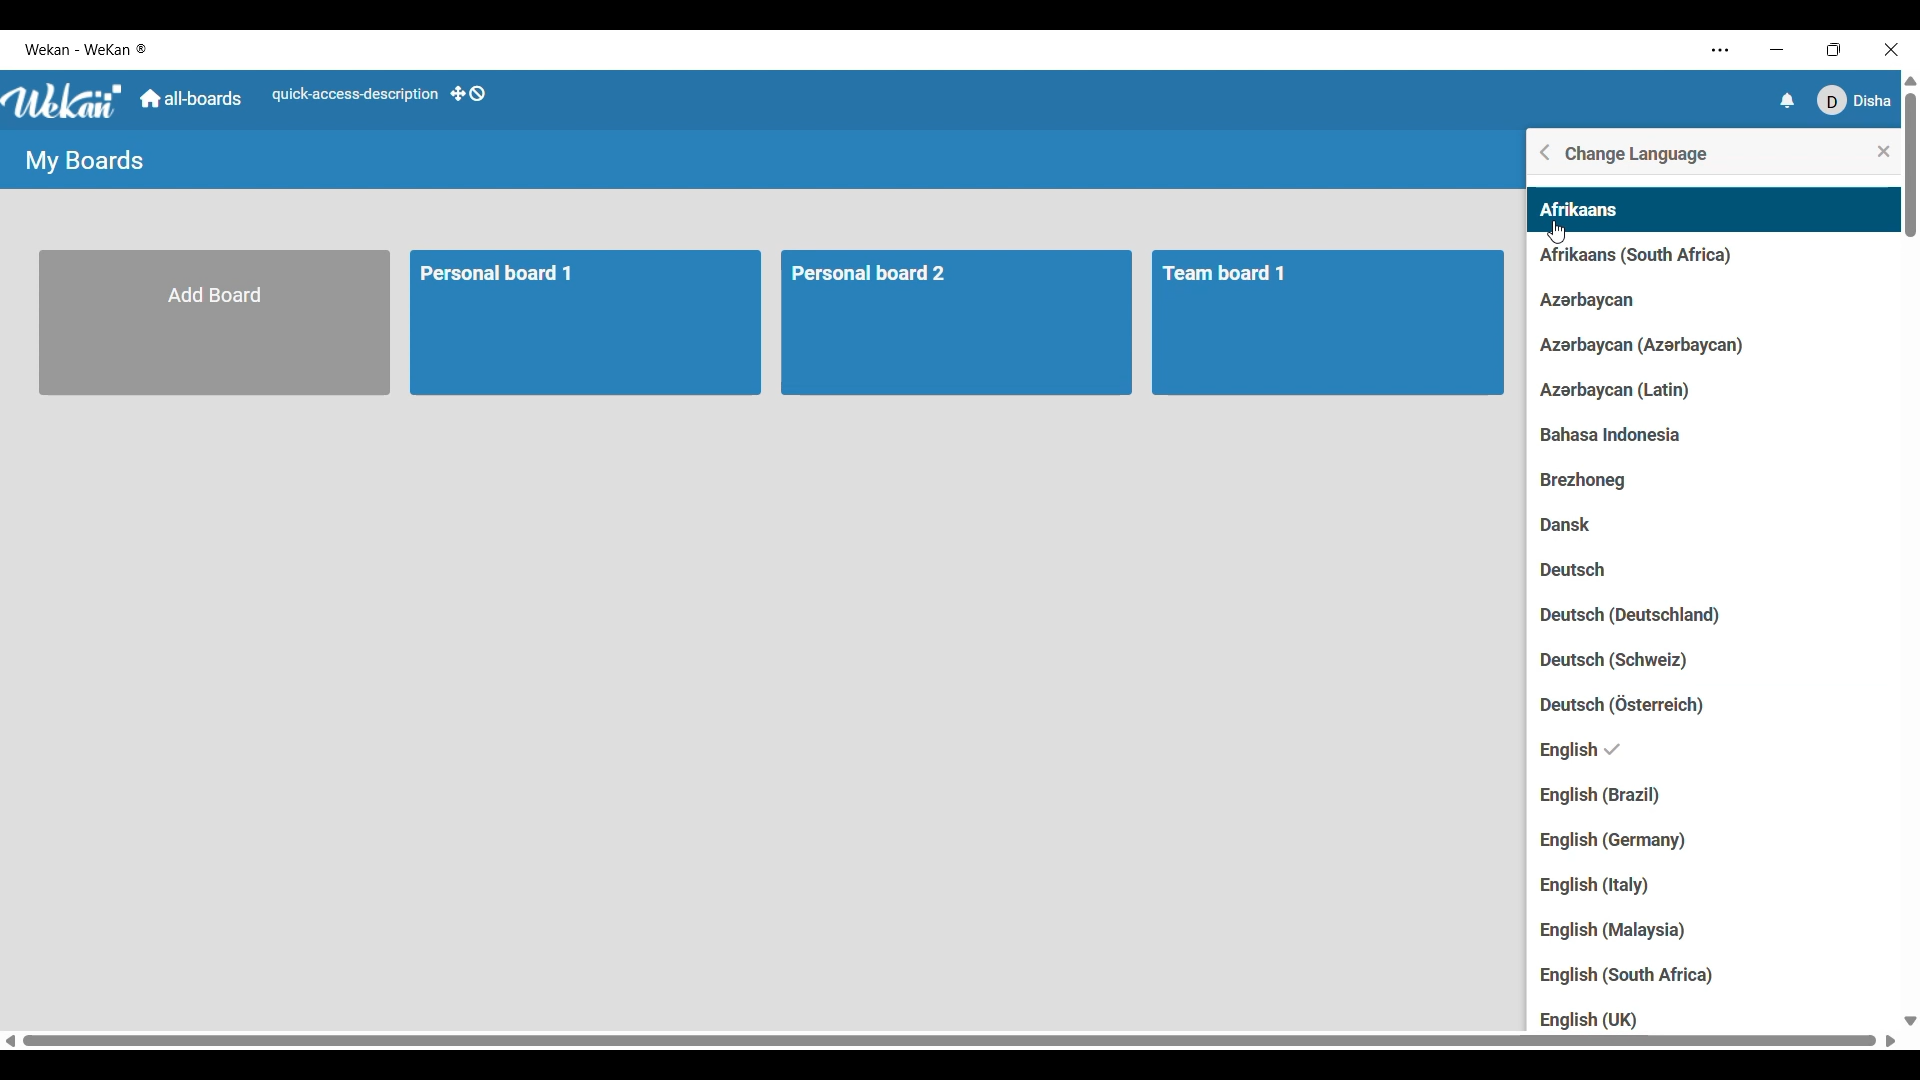  I want to click on Personal board 2, so click(963, 324).